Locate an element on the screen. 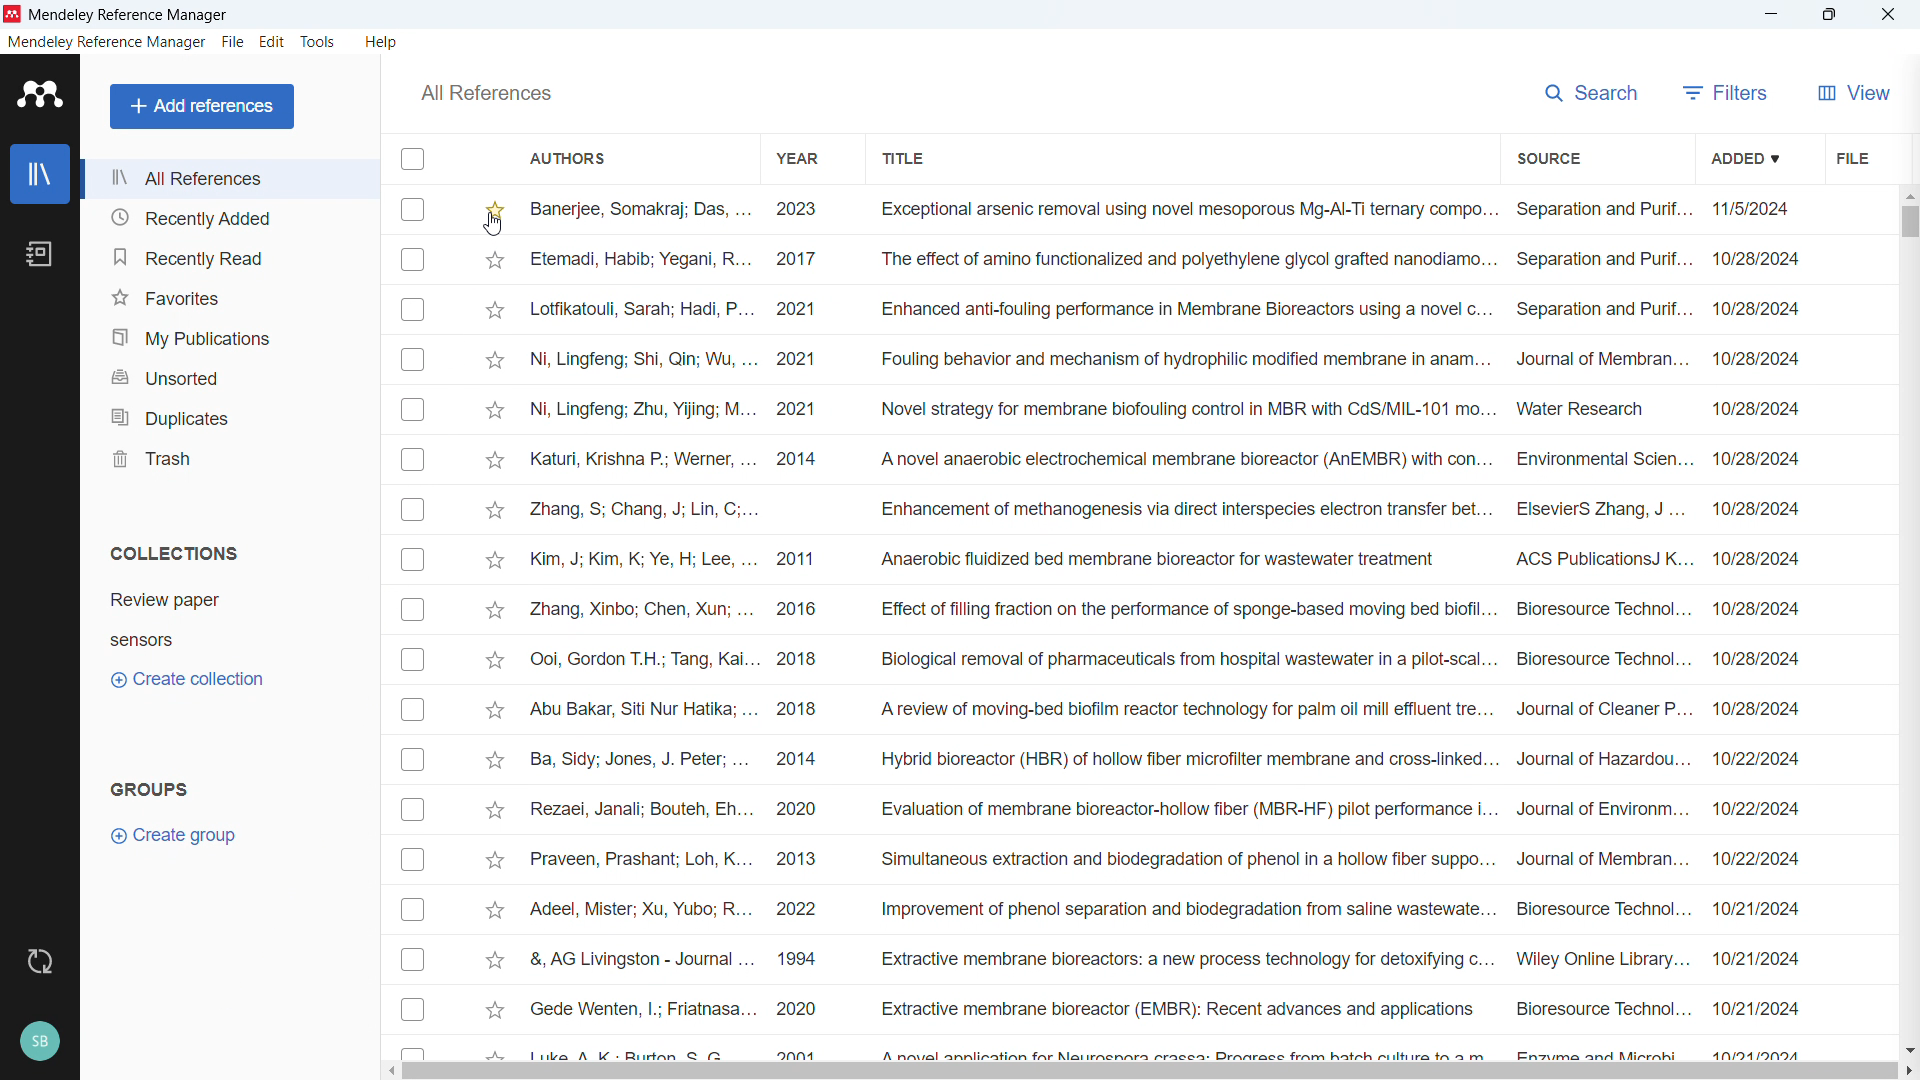  Sort by title  is located at coordinates (902, 159).